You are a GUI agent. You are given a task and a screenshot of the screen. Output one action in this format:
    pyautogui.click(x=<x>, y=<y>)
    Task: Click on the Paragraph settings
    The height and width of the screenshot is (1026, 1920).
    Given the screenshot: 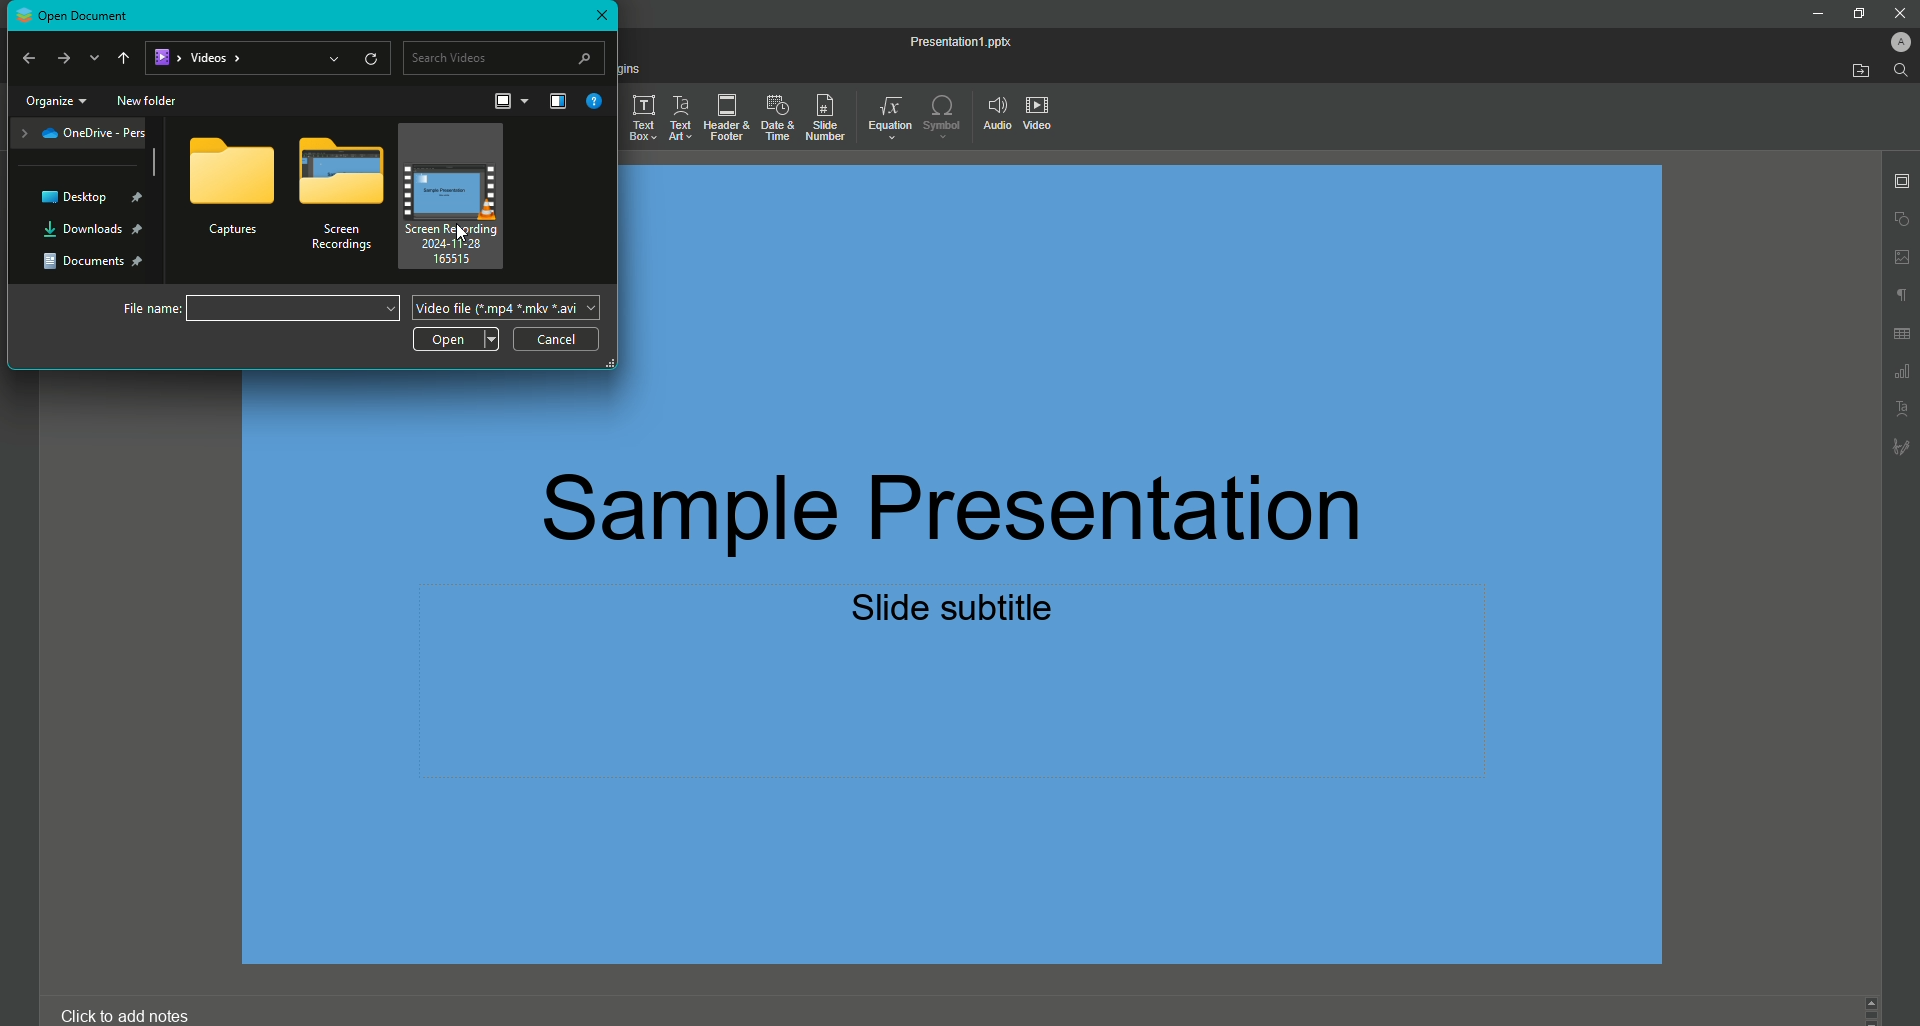 What is the action you would take?
    pyautogui.click(x=1897, y=293)
    